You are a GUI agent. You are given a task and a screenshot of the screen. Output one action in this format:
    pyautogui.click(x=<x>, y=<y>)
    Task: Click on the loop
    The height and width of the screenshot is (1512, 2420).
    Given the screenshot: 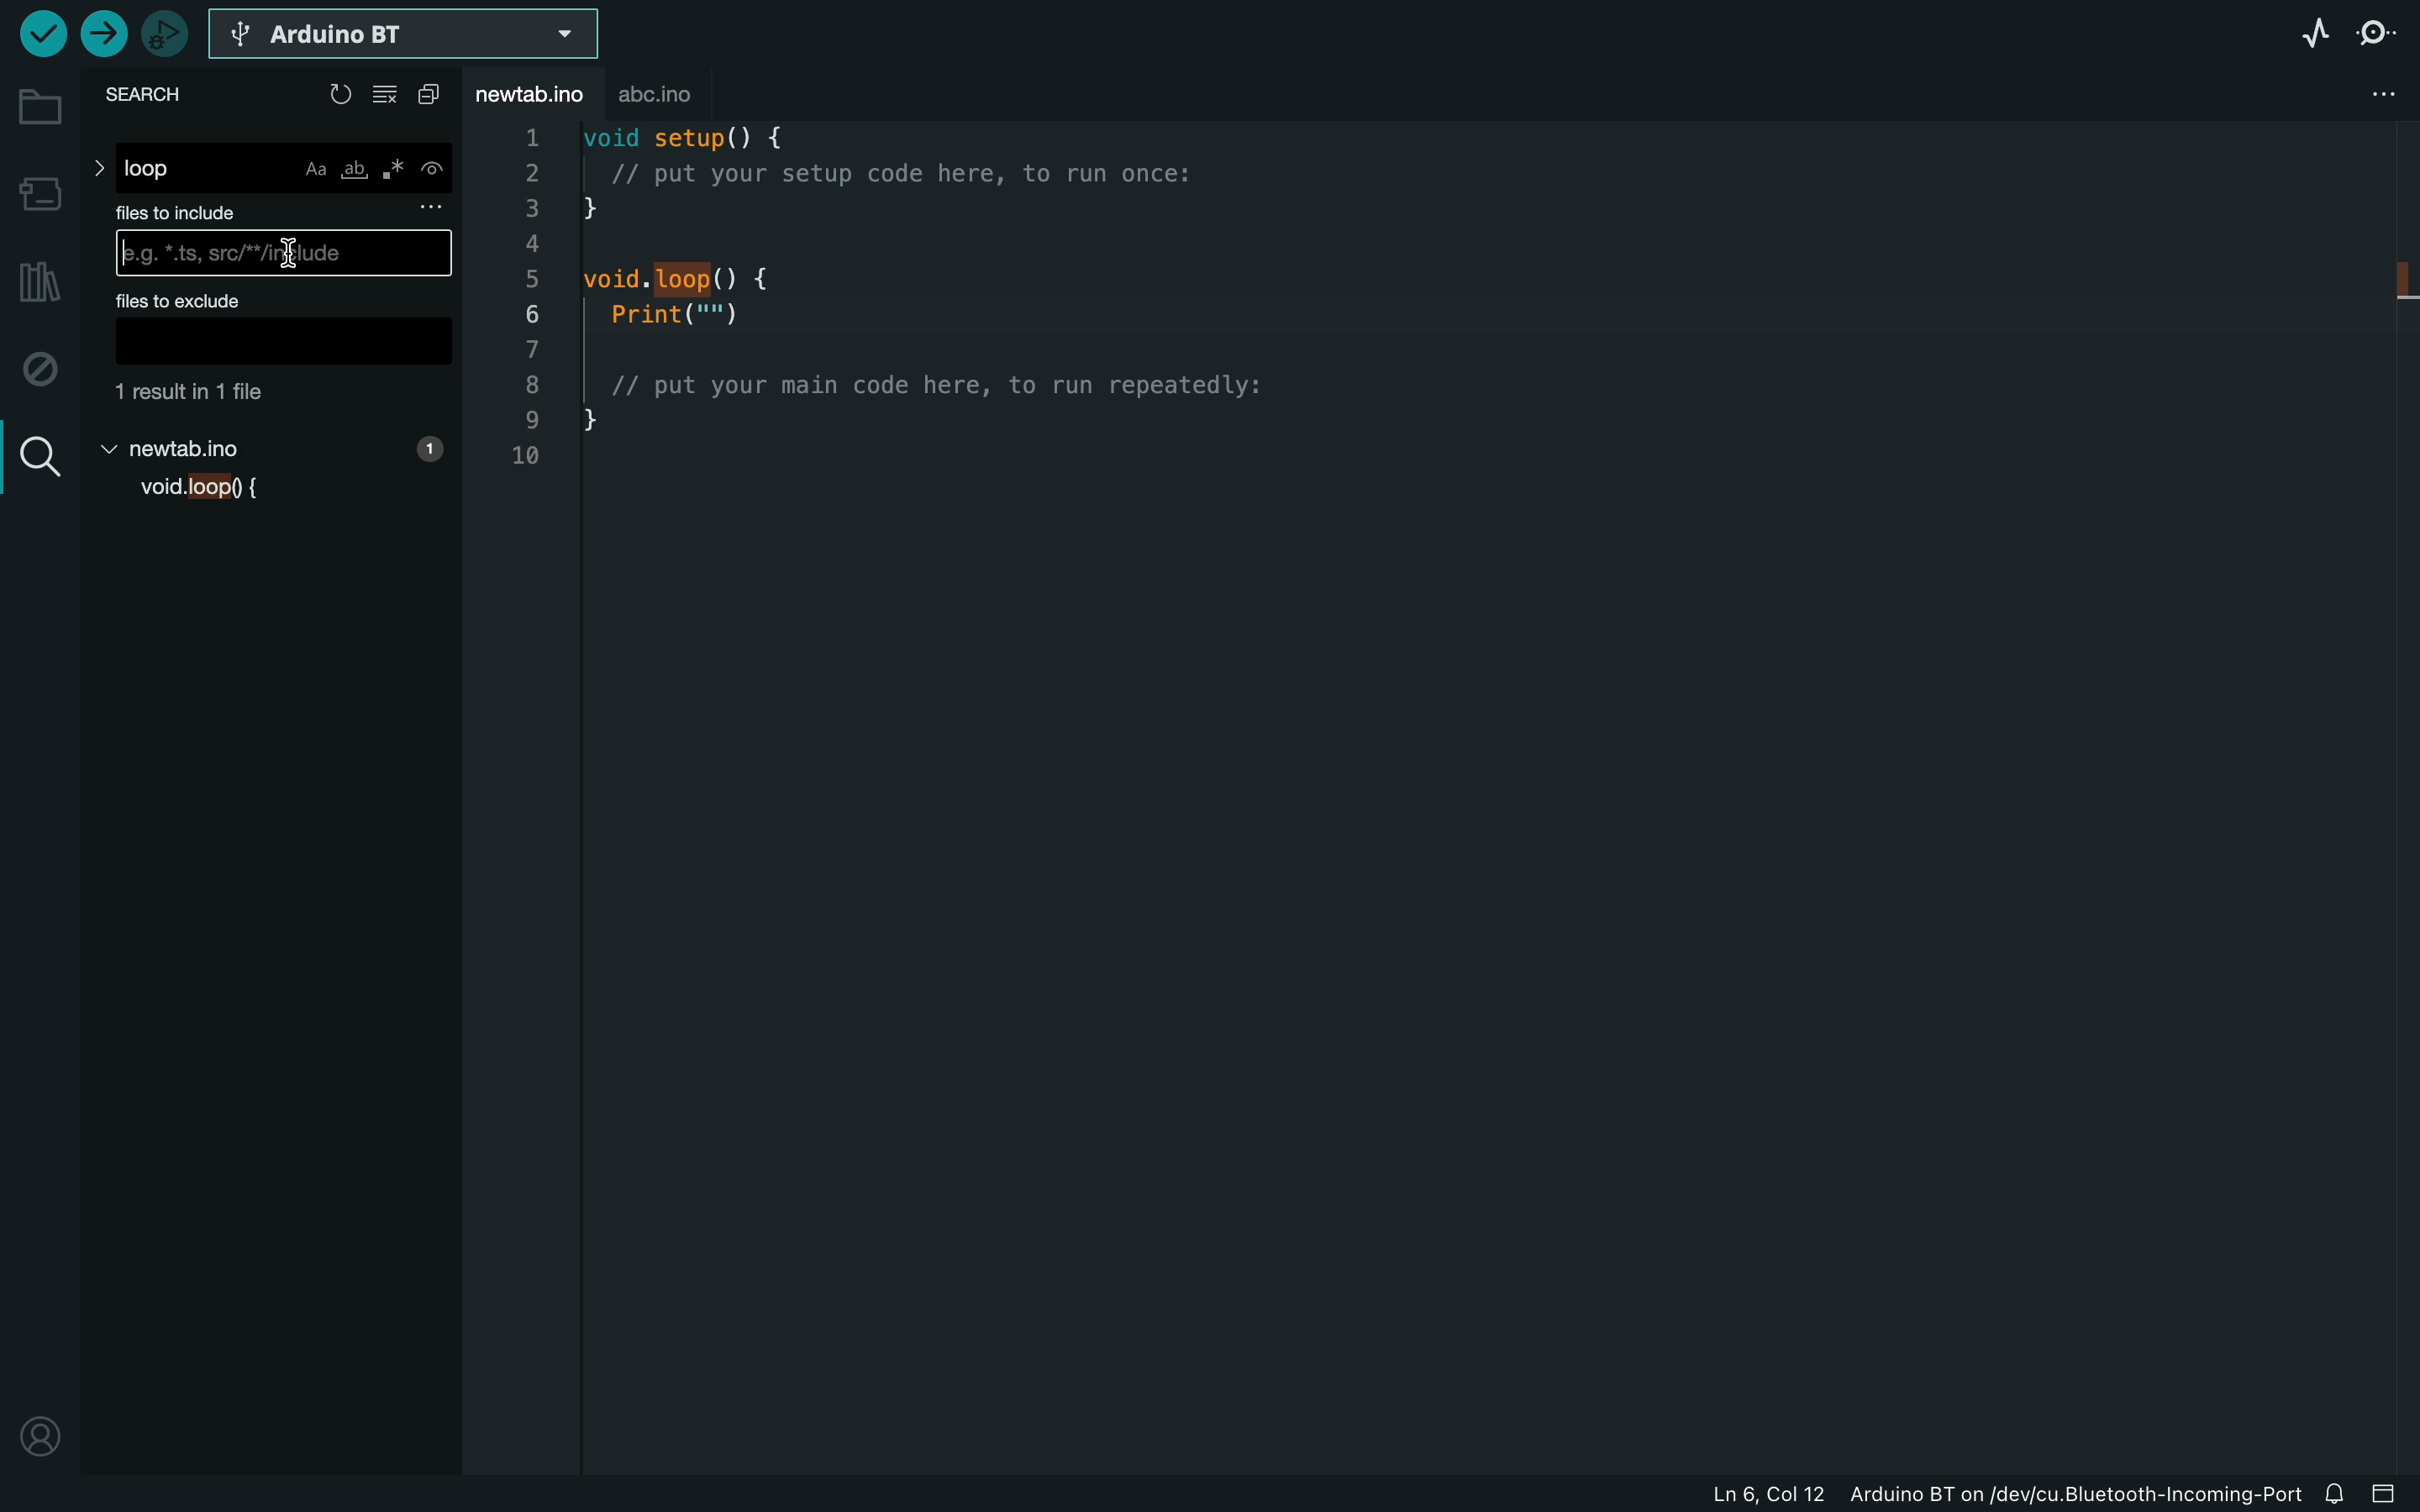 What is the action you would take?
    pyautogui.click(x=271, y=167)
    